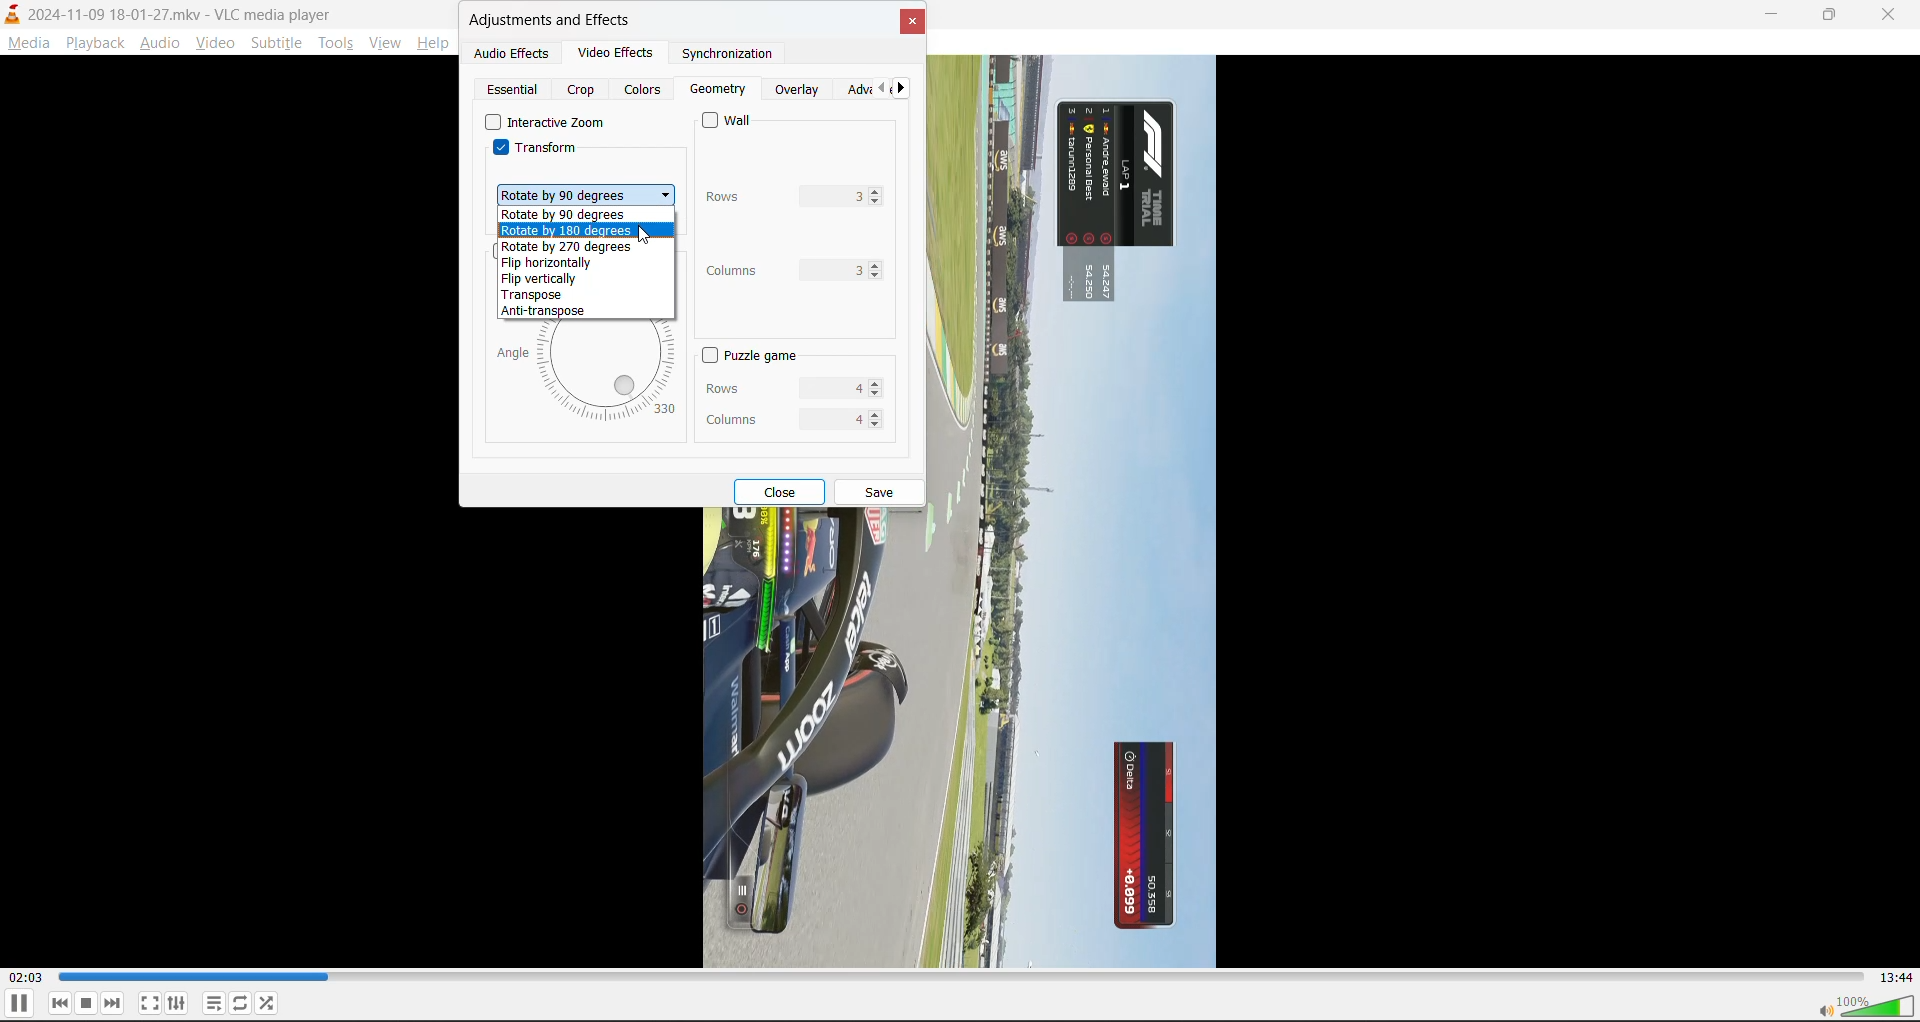 The image size is (1920, 1022). Describe the element at coordinates (734, 121) in the screenshot. I see `wall` at that location.